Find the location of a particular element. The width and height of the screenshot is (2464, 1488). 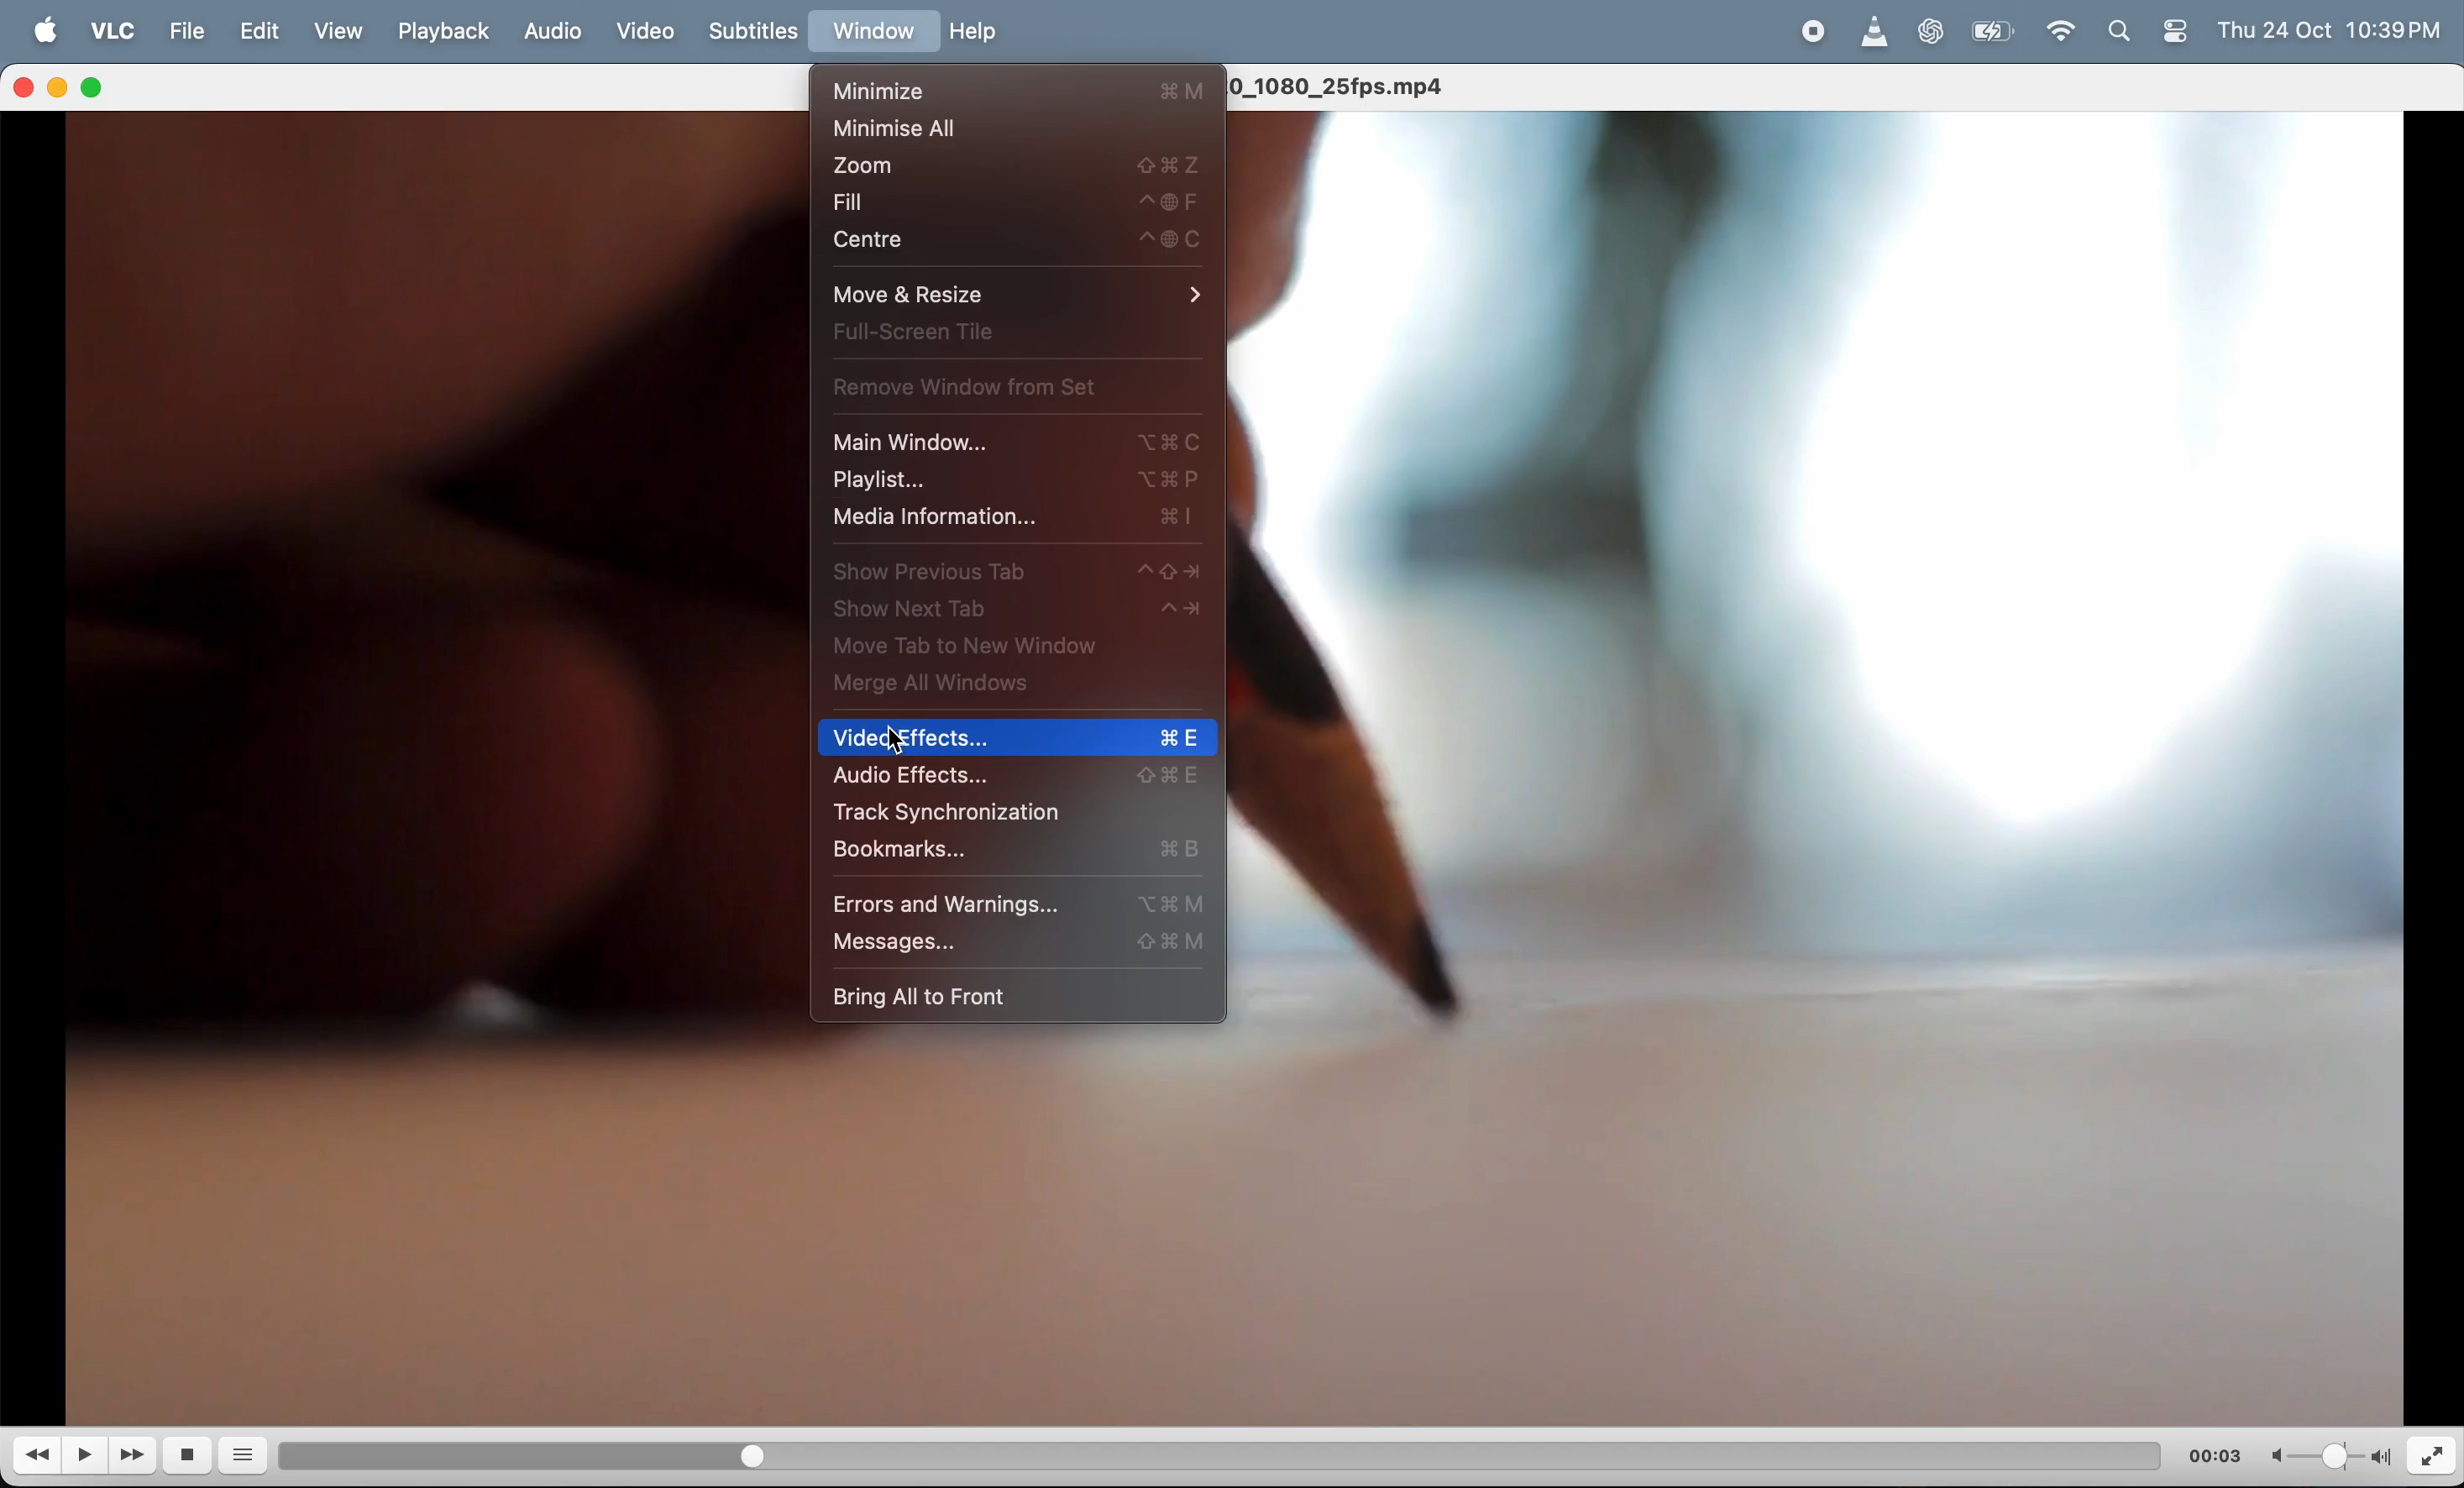

centre is located at coordinates (1014, 241).